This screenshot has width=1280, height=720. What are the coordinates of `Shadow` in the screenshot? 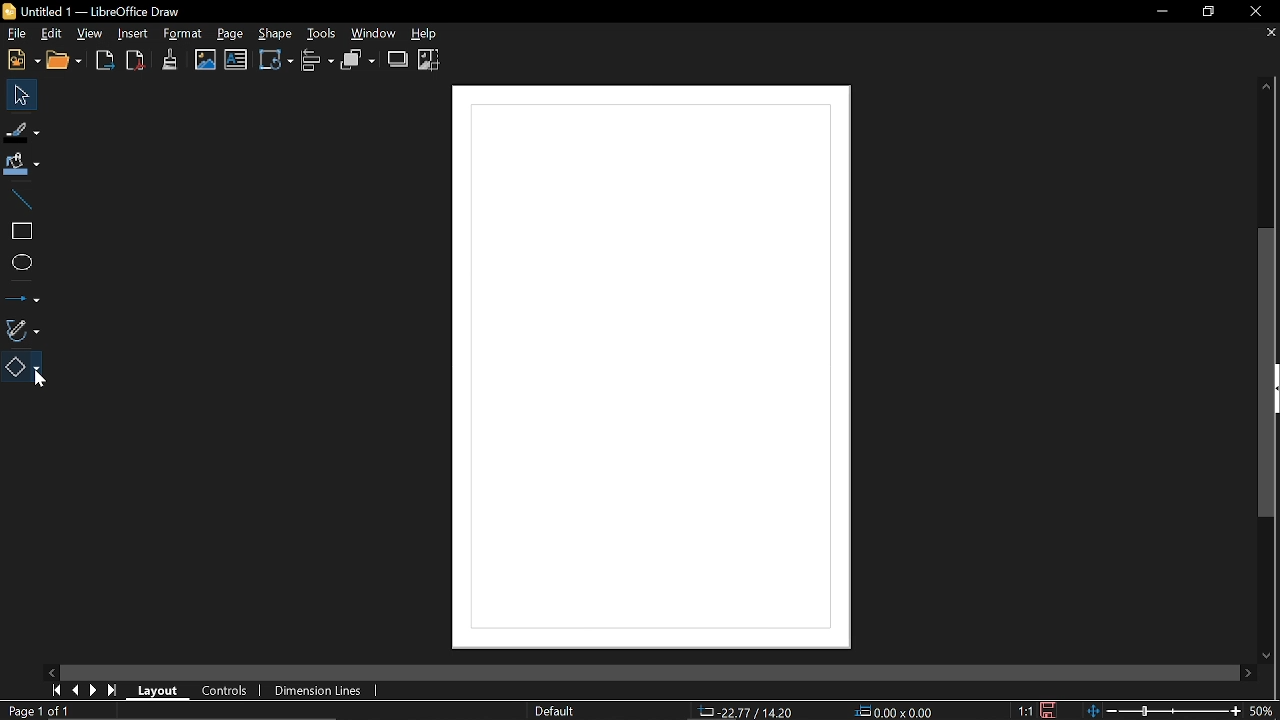 It's located at (398, 59).